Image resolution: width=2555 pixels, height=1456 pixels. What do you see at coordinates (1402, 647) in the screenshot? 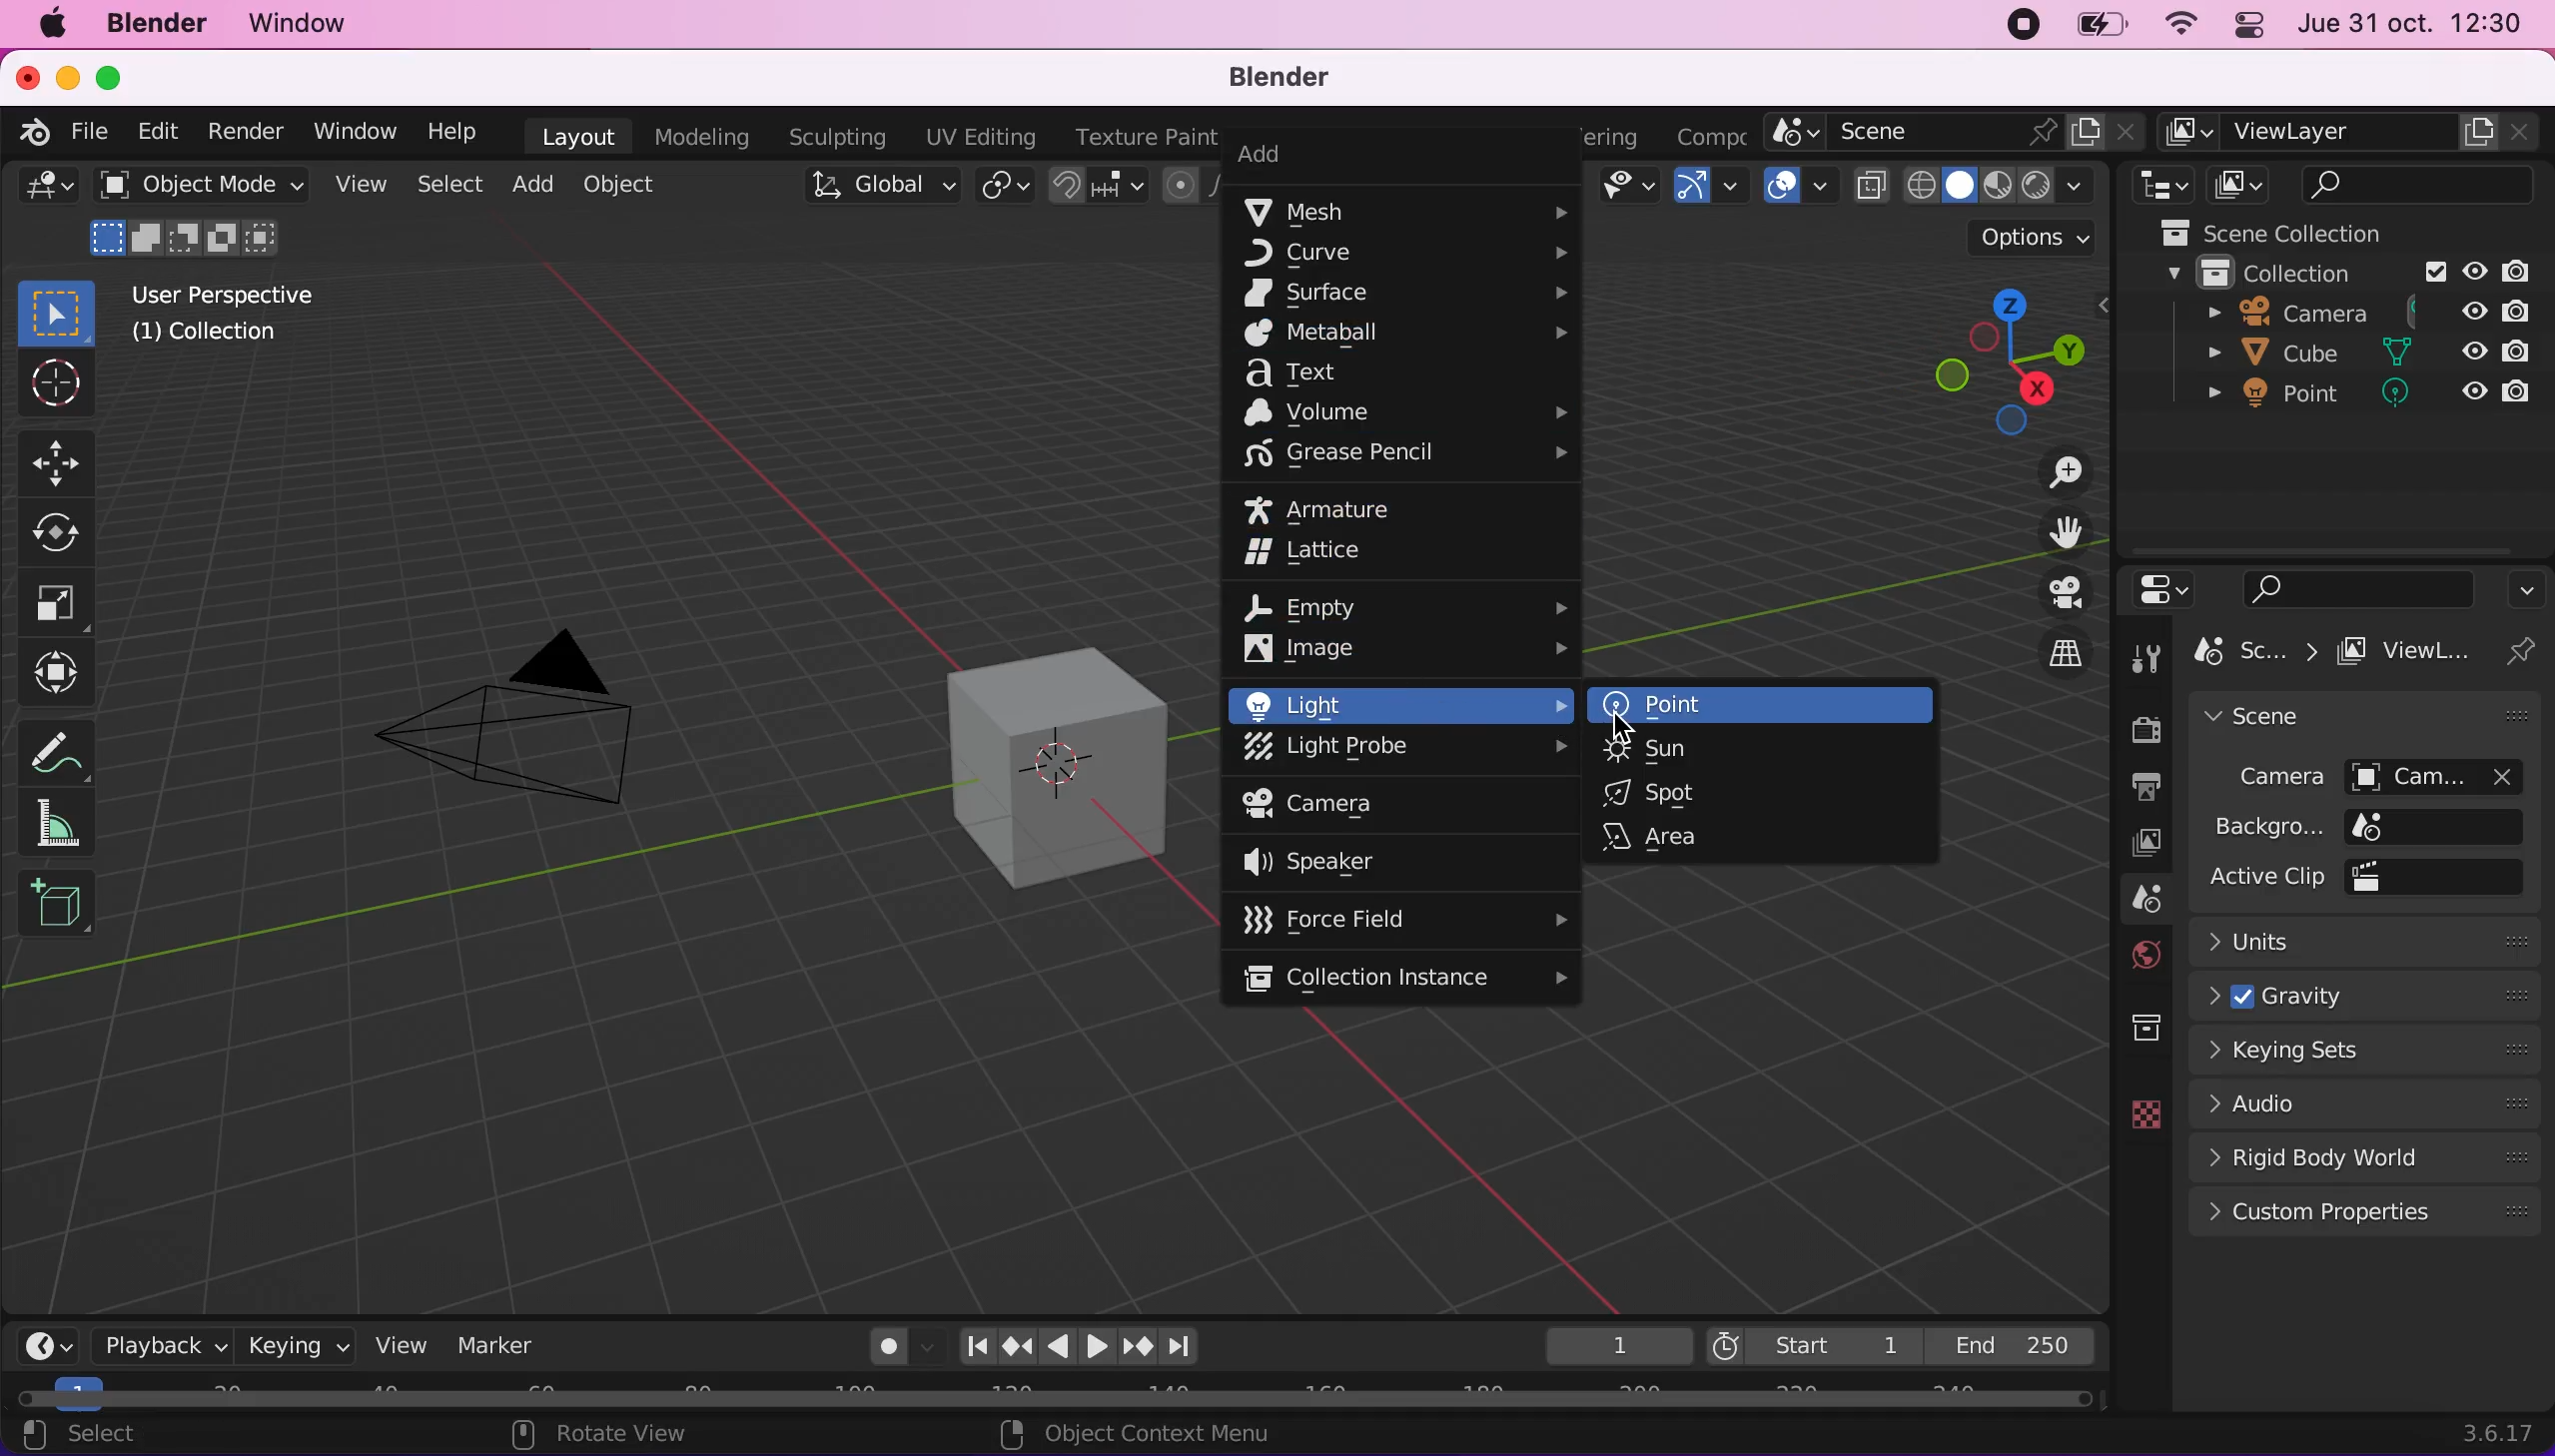
I see `image` at bounding box center [1402, 647].